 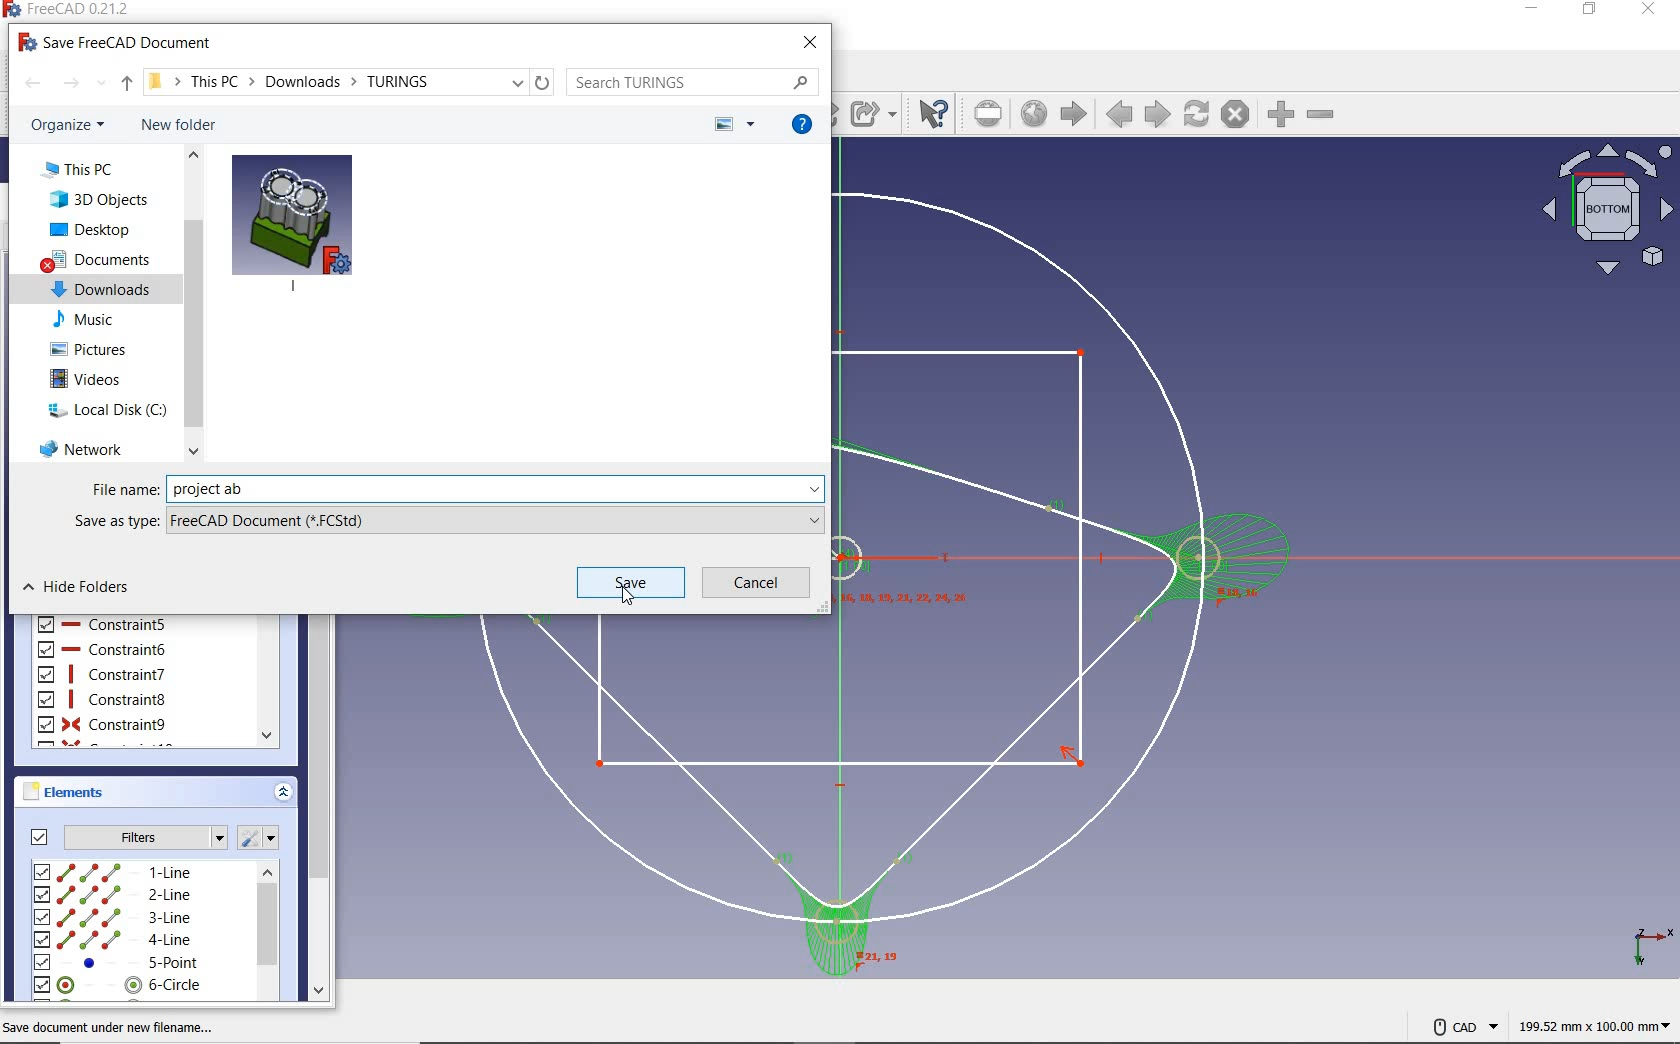 I want to click on 3-line, so click(x=113, y=918).